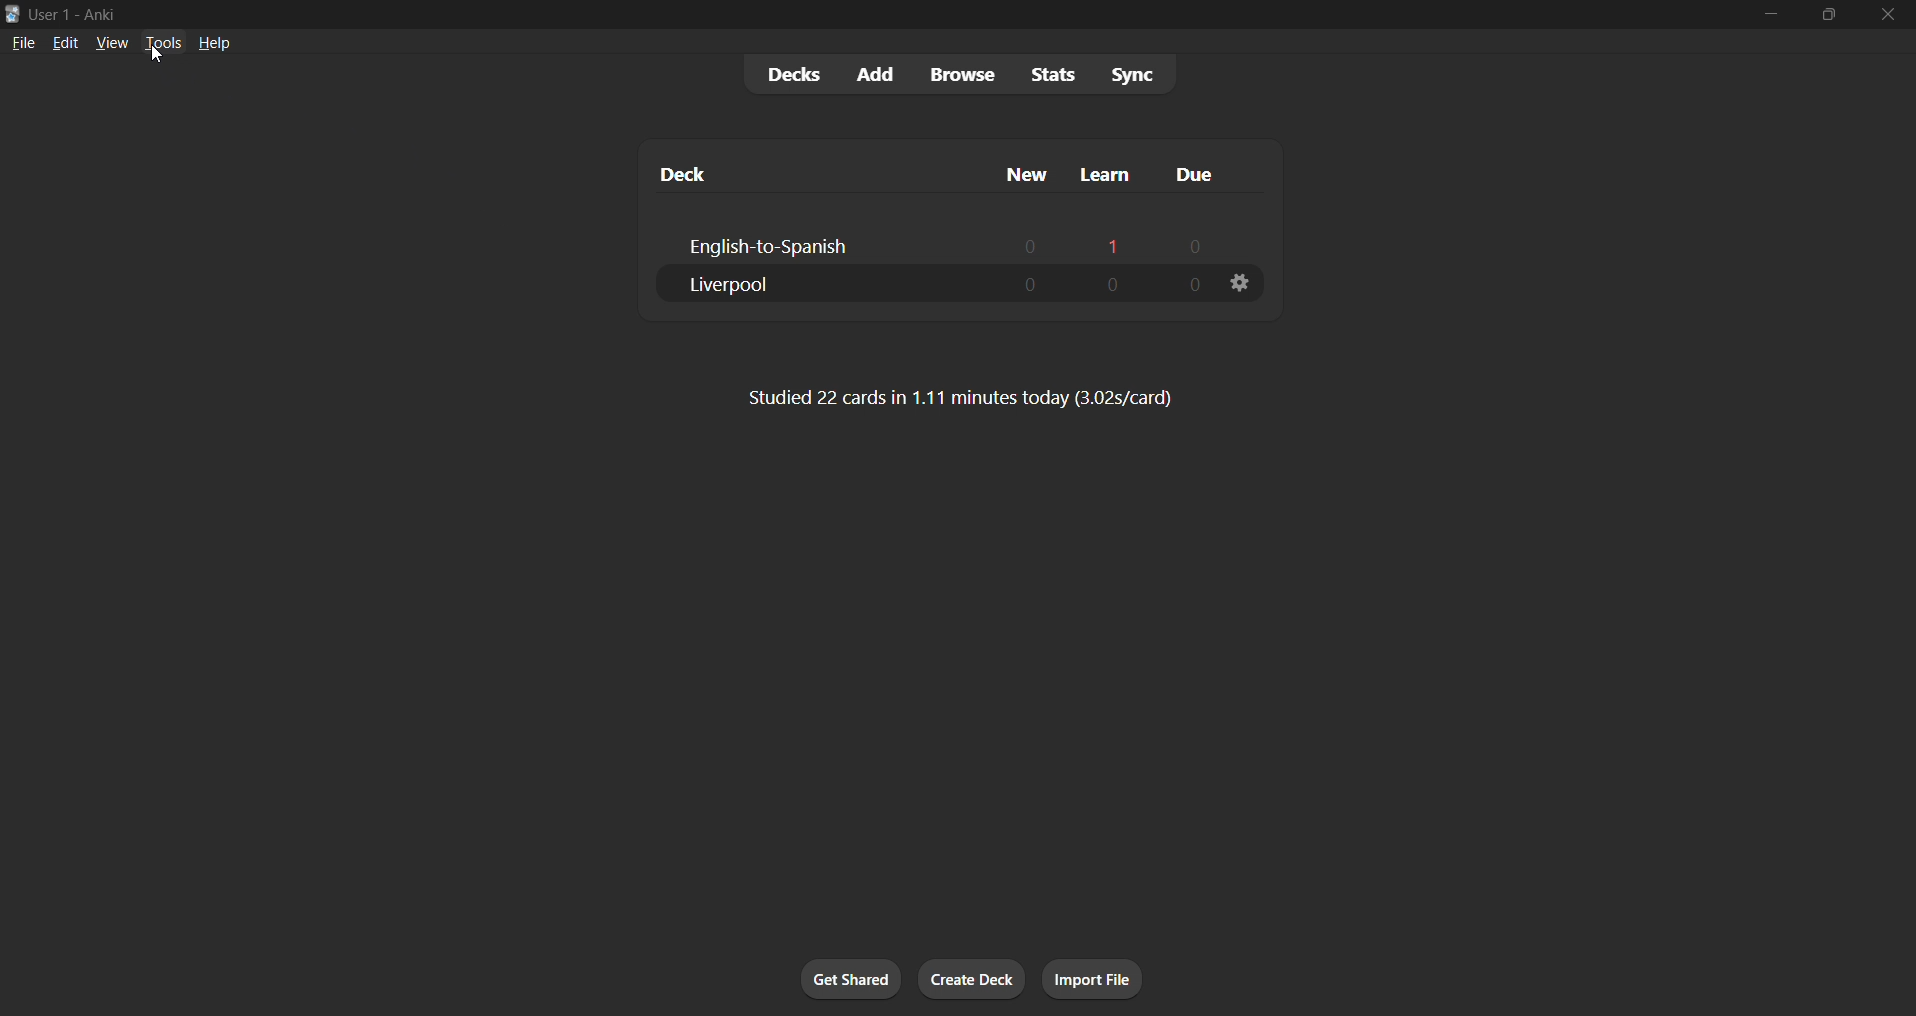  I want to click on browse, so click(952, 73).